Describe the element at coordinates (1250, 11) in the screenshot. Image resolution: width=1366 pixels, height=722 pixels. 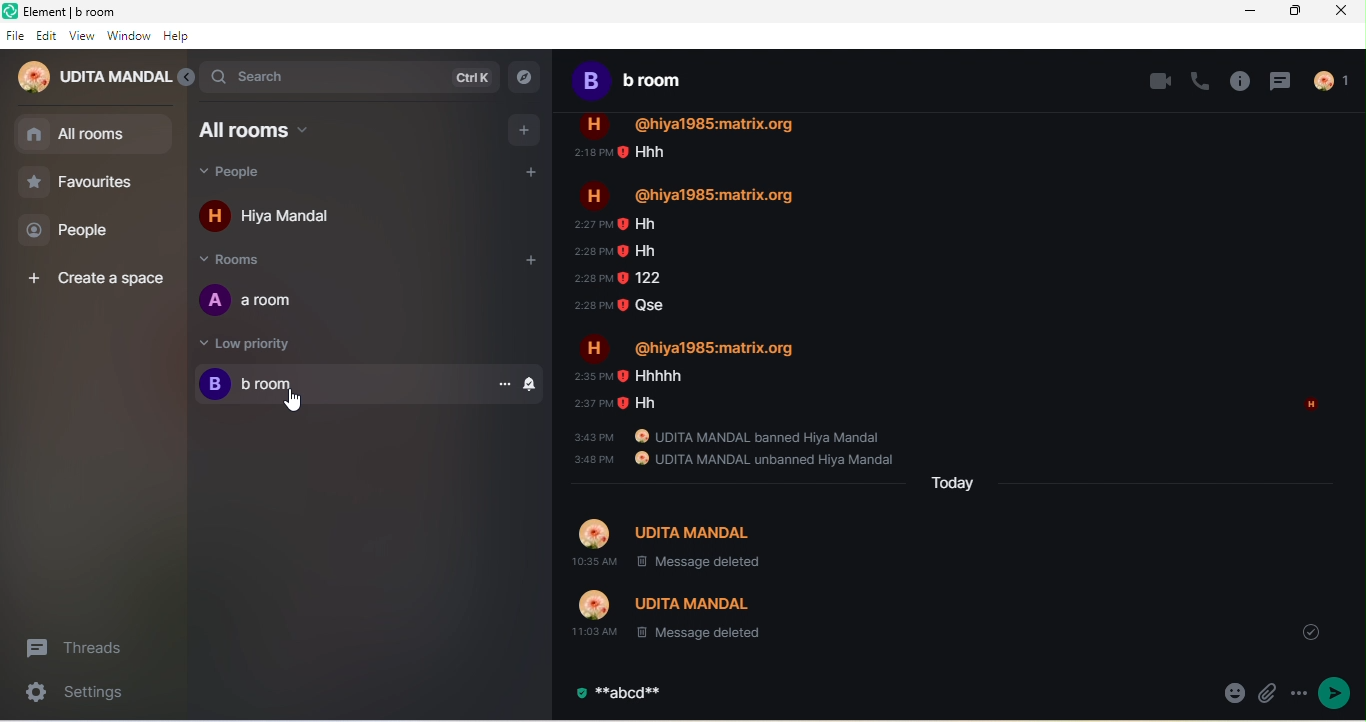
I see `minimize` at that location.